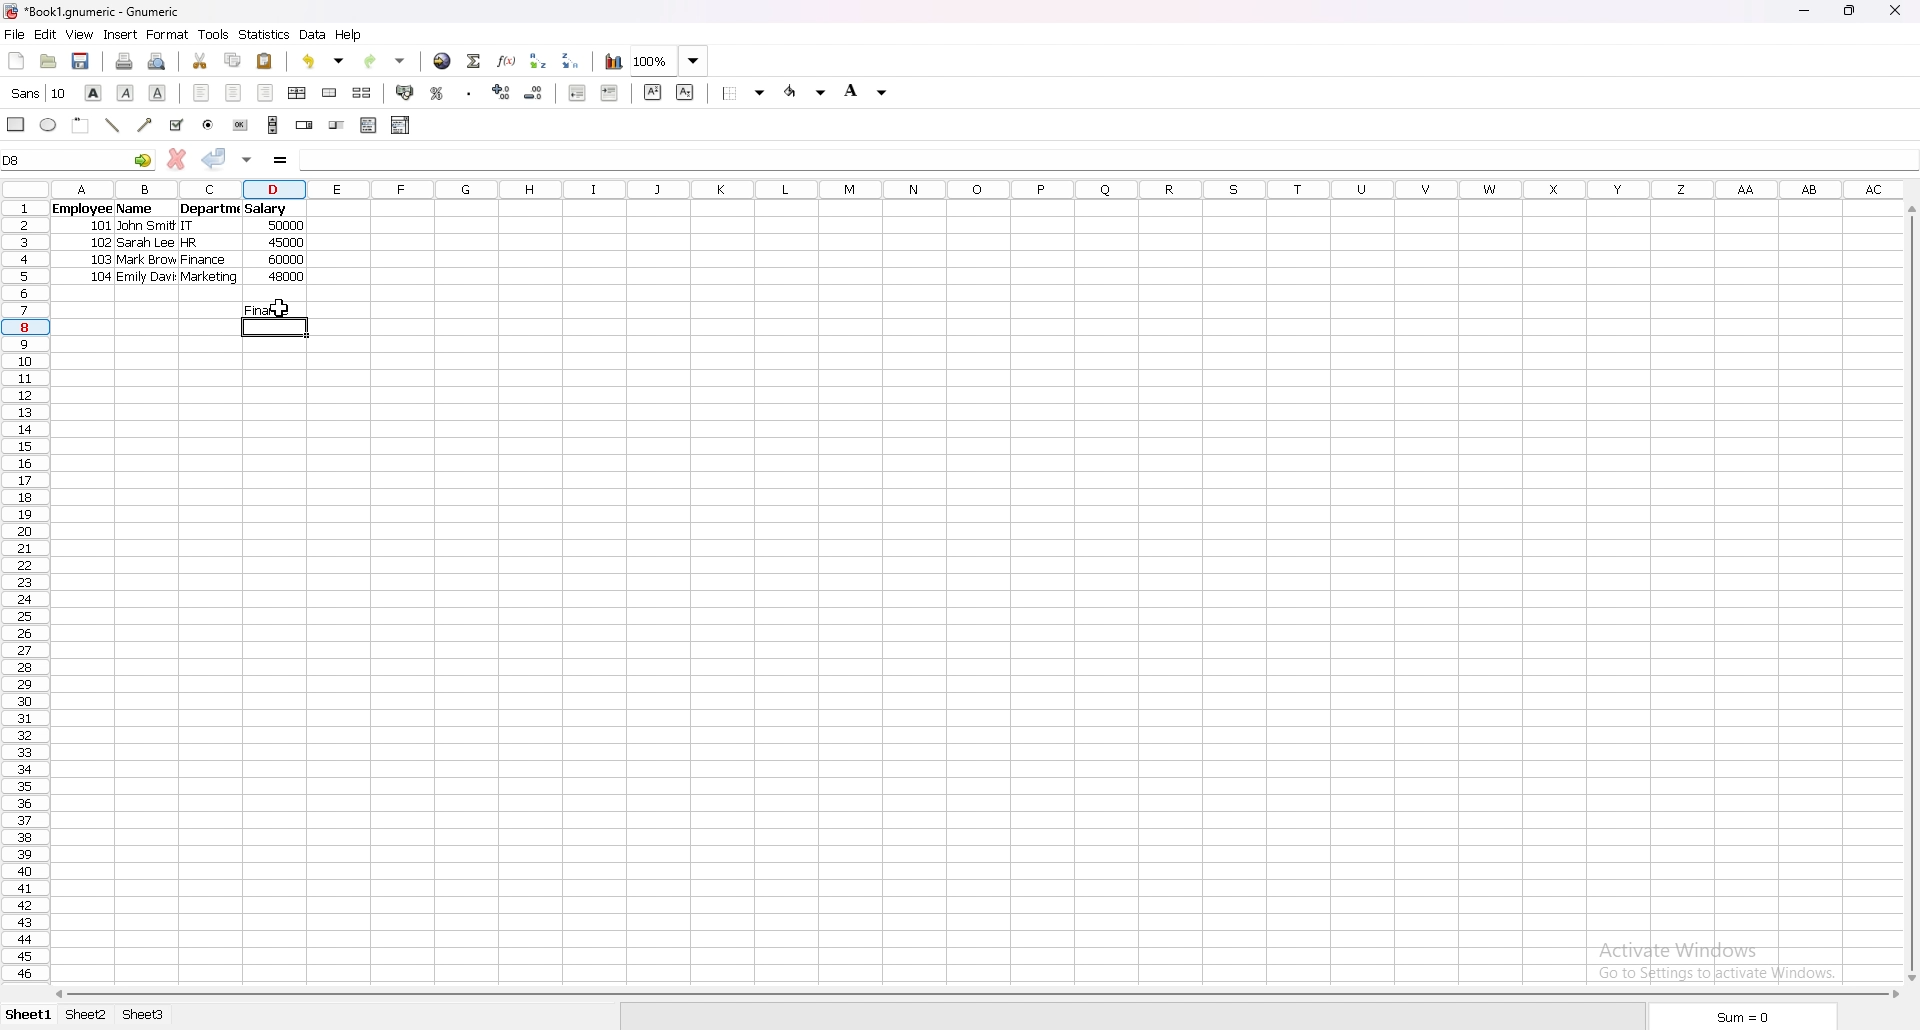  What do you see at coordinates (265, 93) in the screenshot?
I see `right indent` at bounding box center [265, 93].